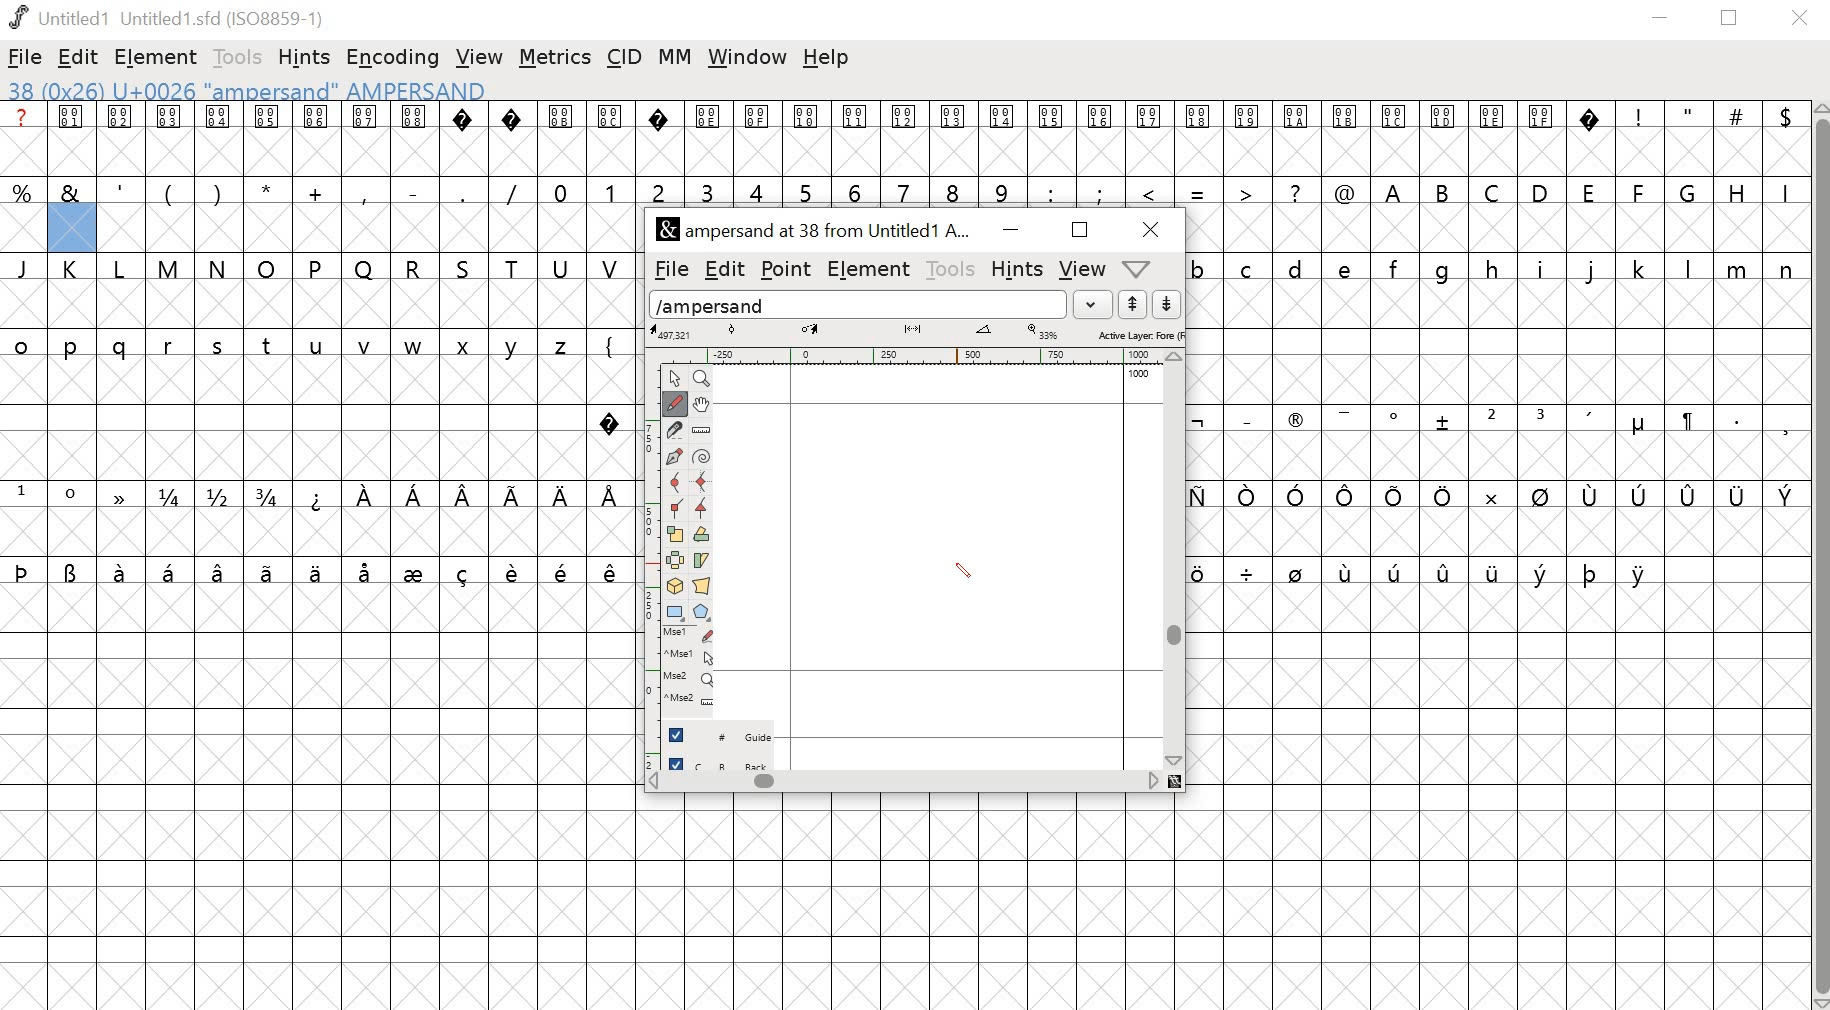  Describe the element at coordinates (515, 570) in the screenshot. I see `symbol` at that location.